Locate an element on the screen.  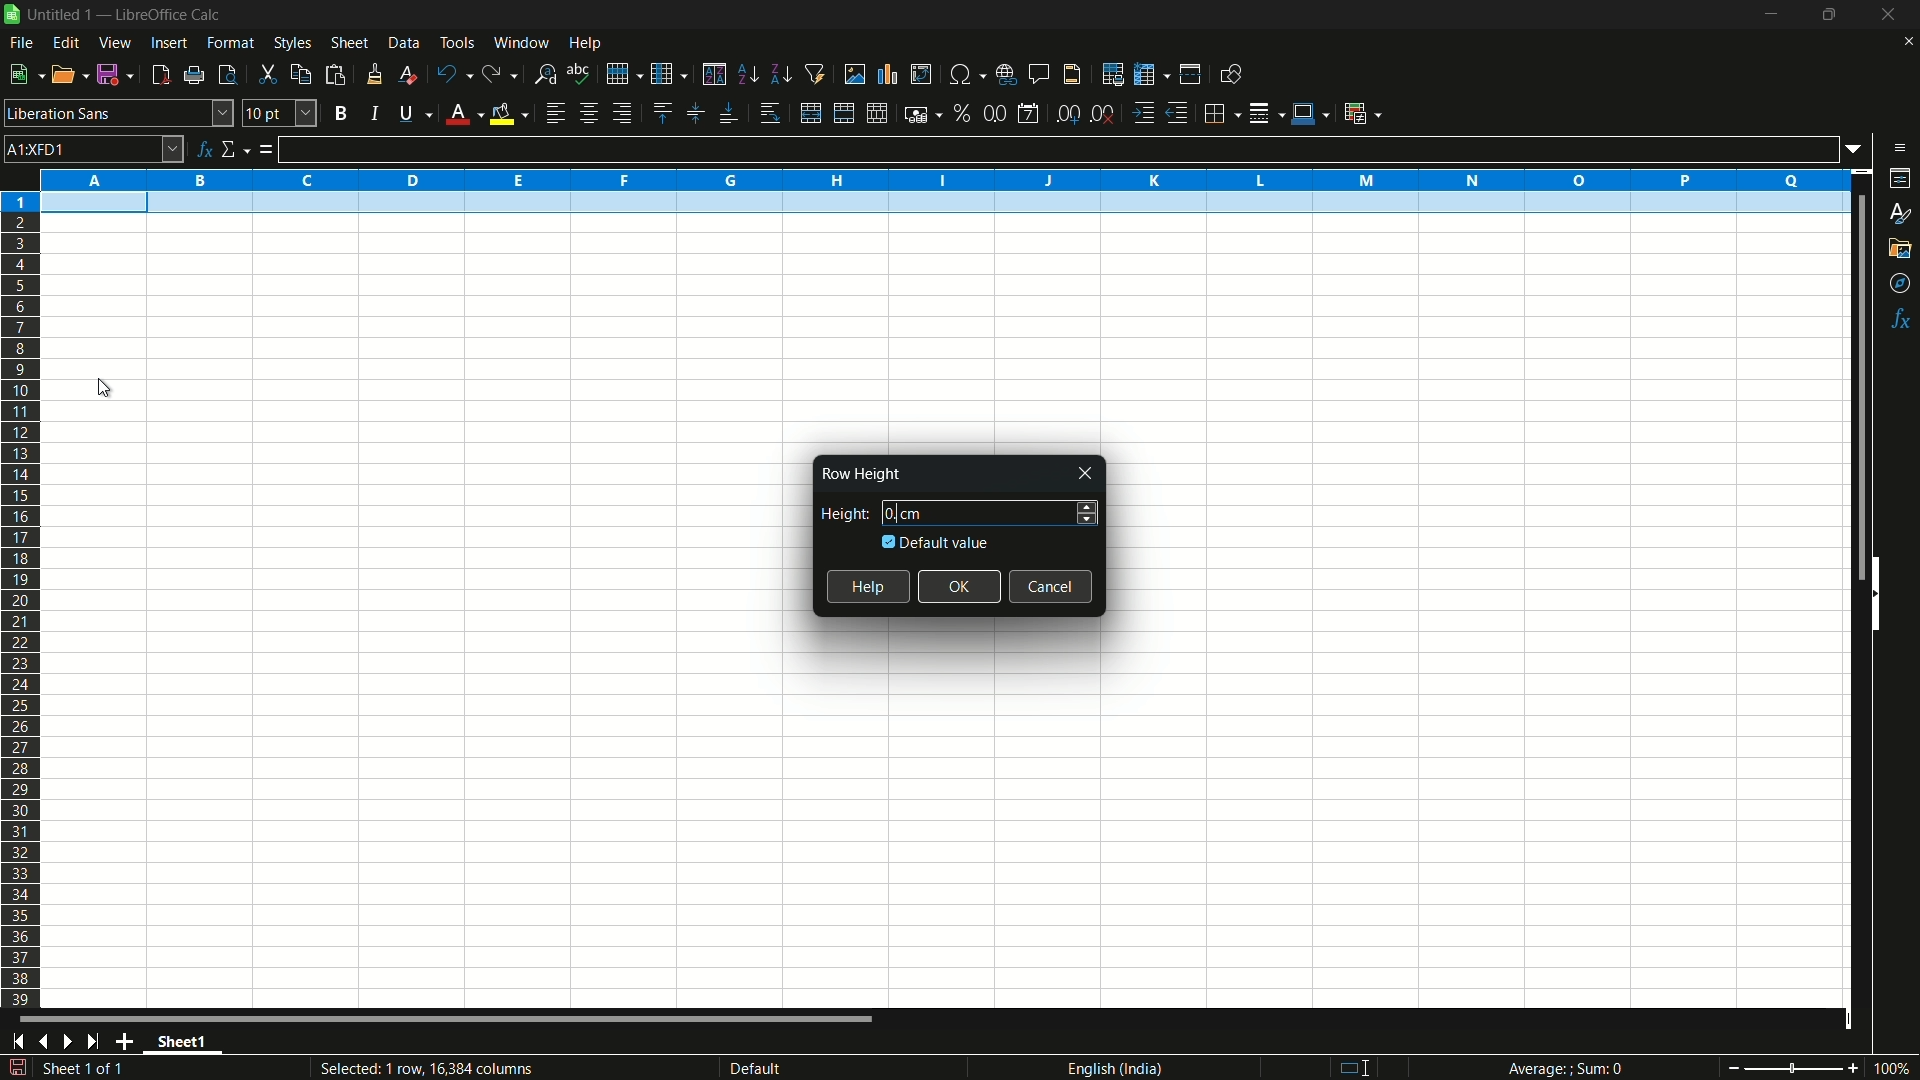
Row Height is located at coordinates (859, 474).